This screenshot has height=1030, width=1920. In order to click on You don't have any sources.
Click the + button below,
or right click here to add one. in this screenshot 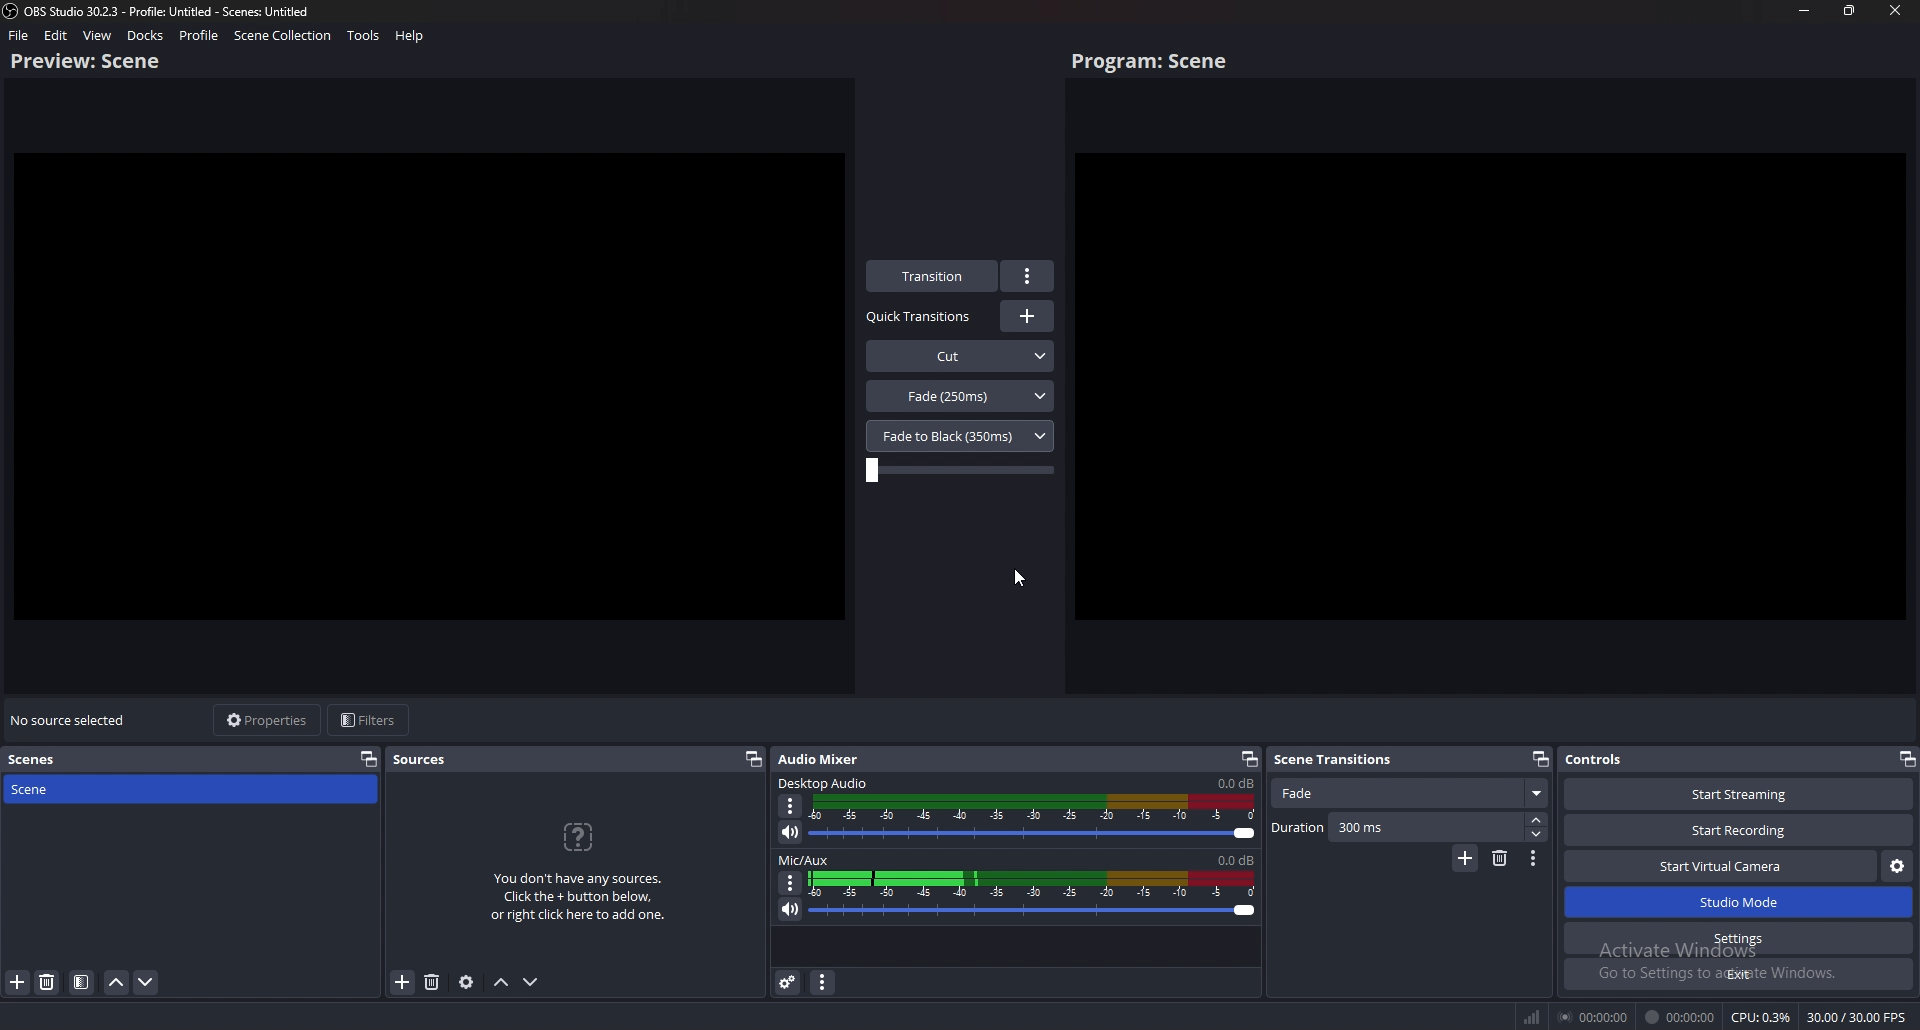, I will do `click(584, 901)`.